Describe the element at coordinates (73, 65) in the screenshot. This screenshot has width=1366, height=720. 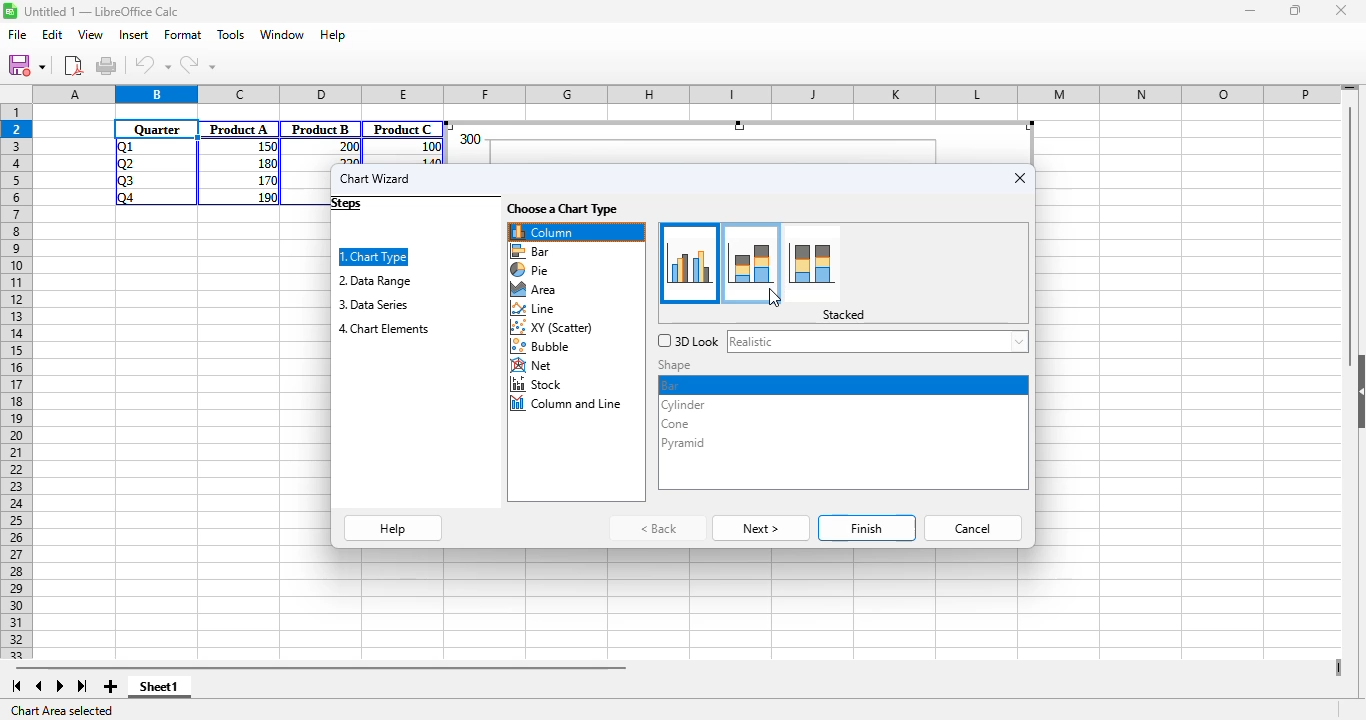
I see `export directly as PDF` at that location.